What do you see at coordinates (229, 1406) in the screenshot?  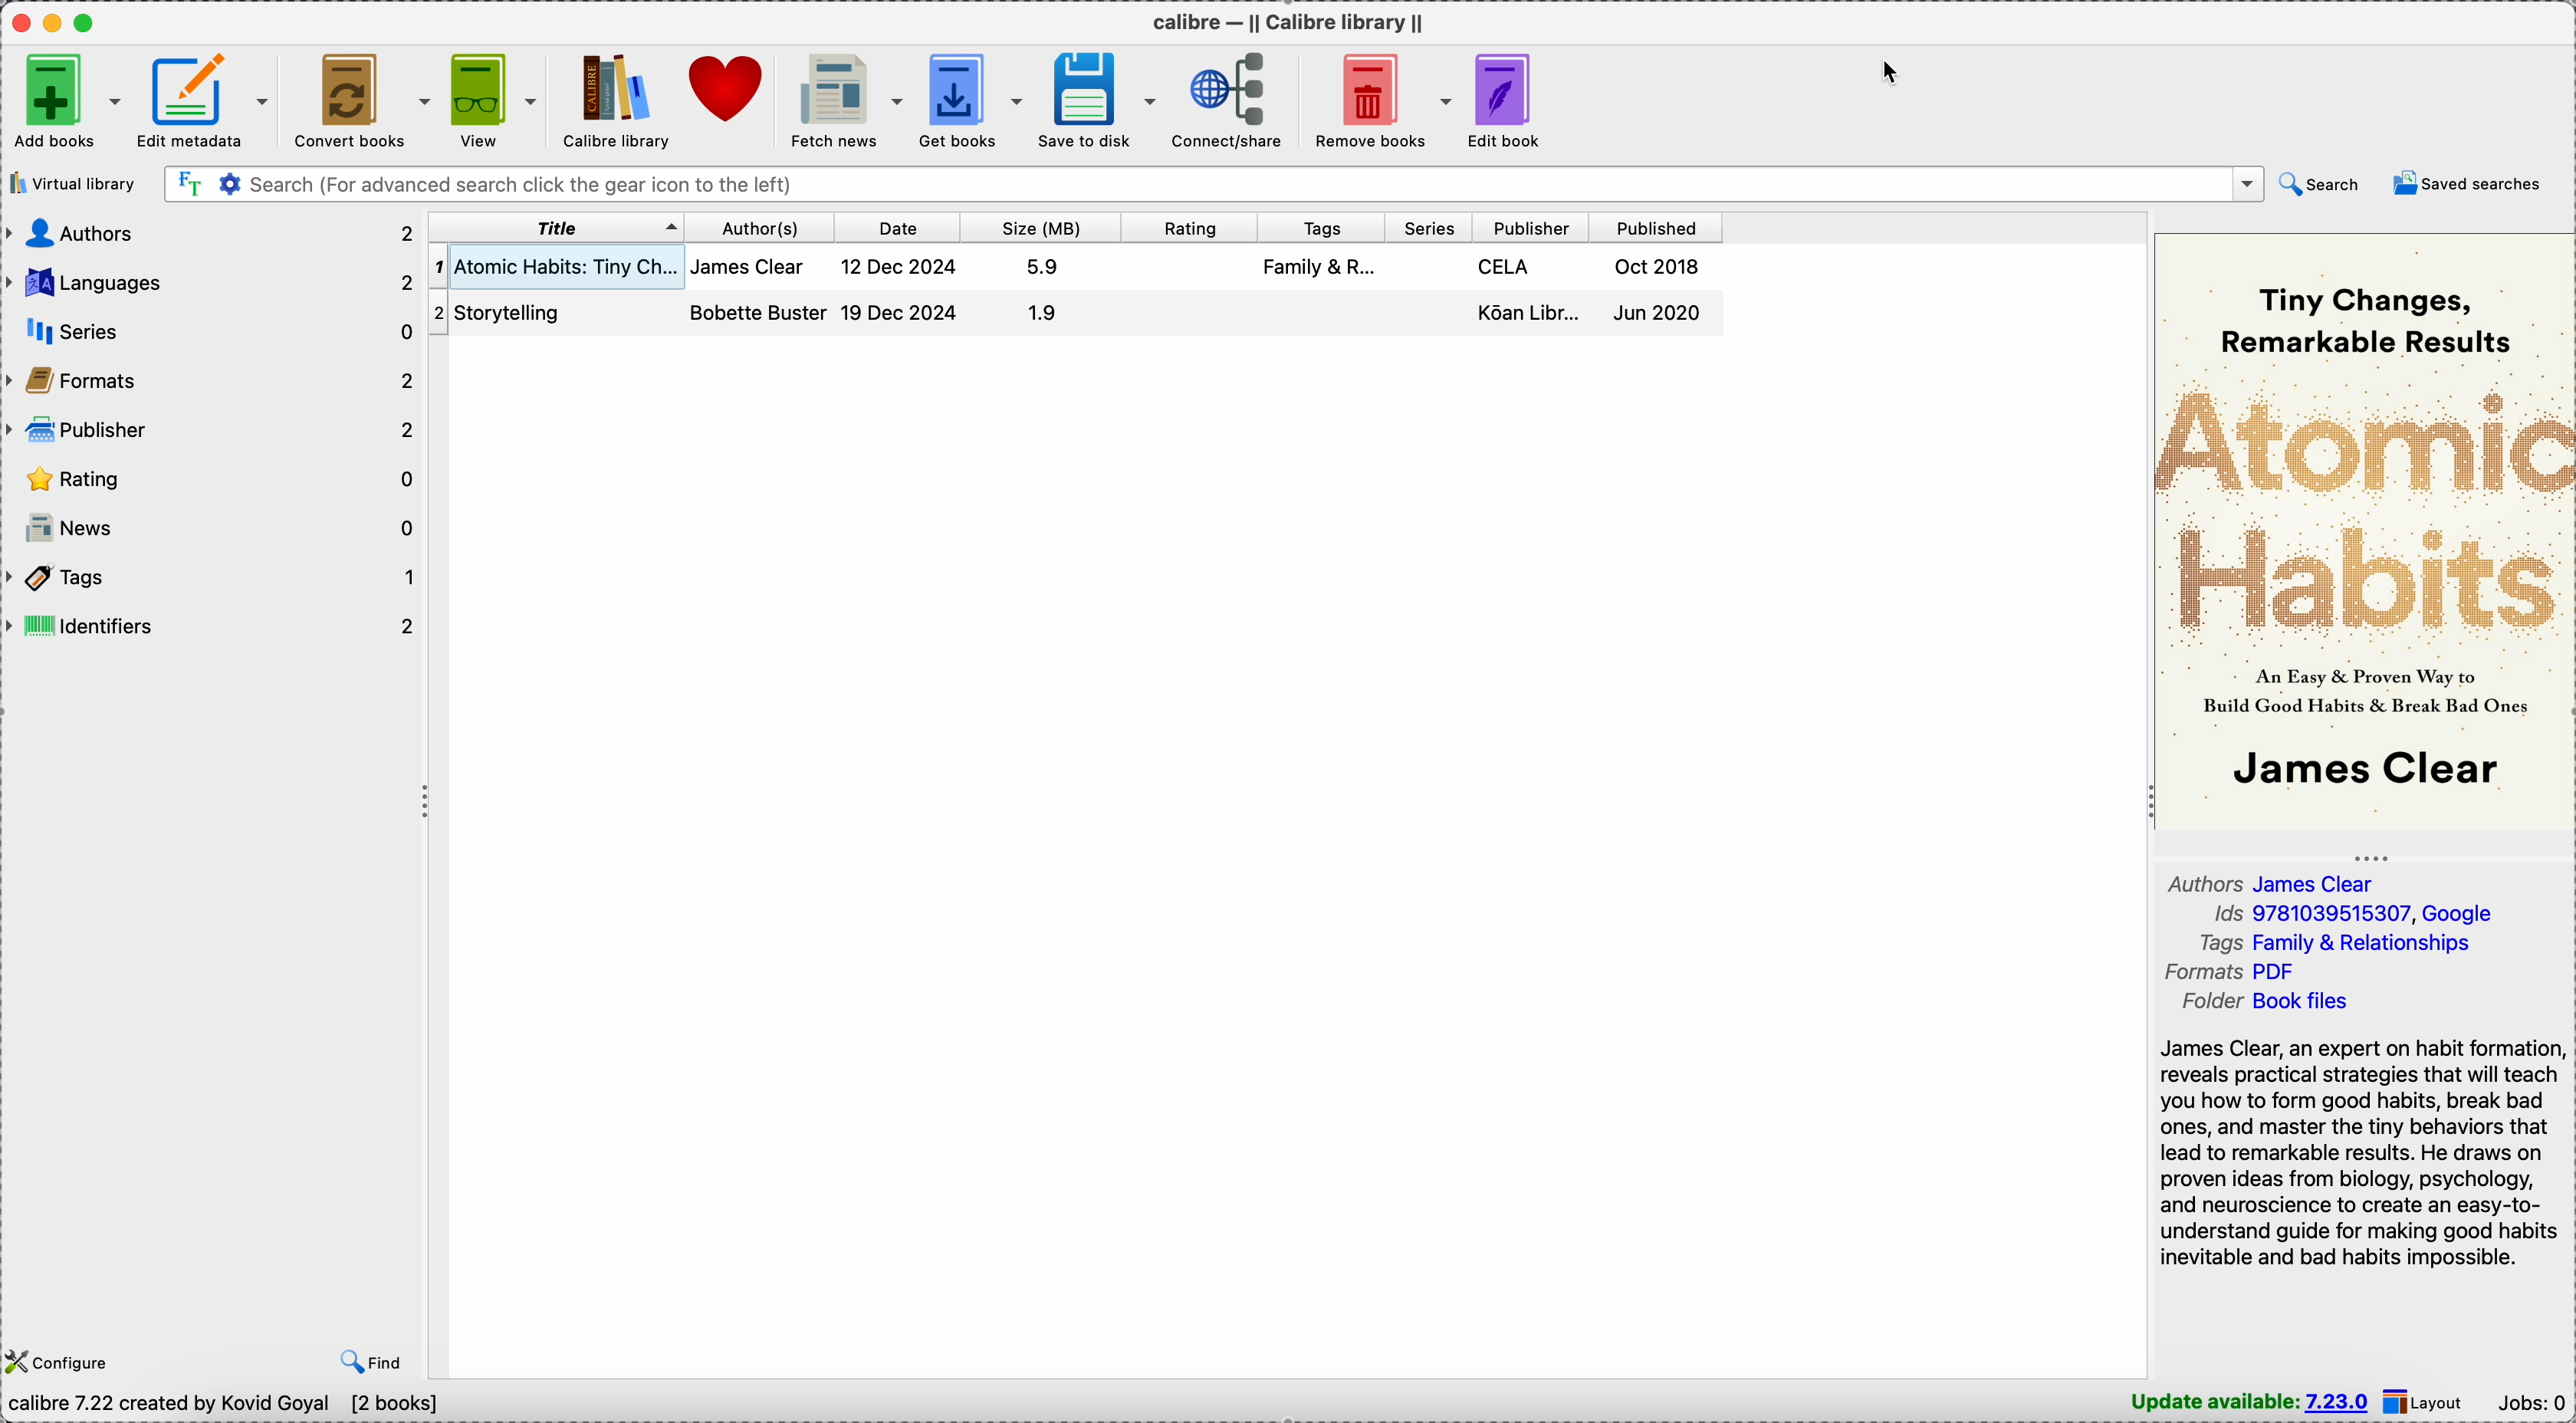 I see `calibre 7.22 created by kovid goyal (2 books)` at bounding box center [229, 1406].